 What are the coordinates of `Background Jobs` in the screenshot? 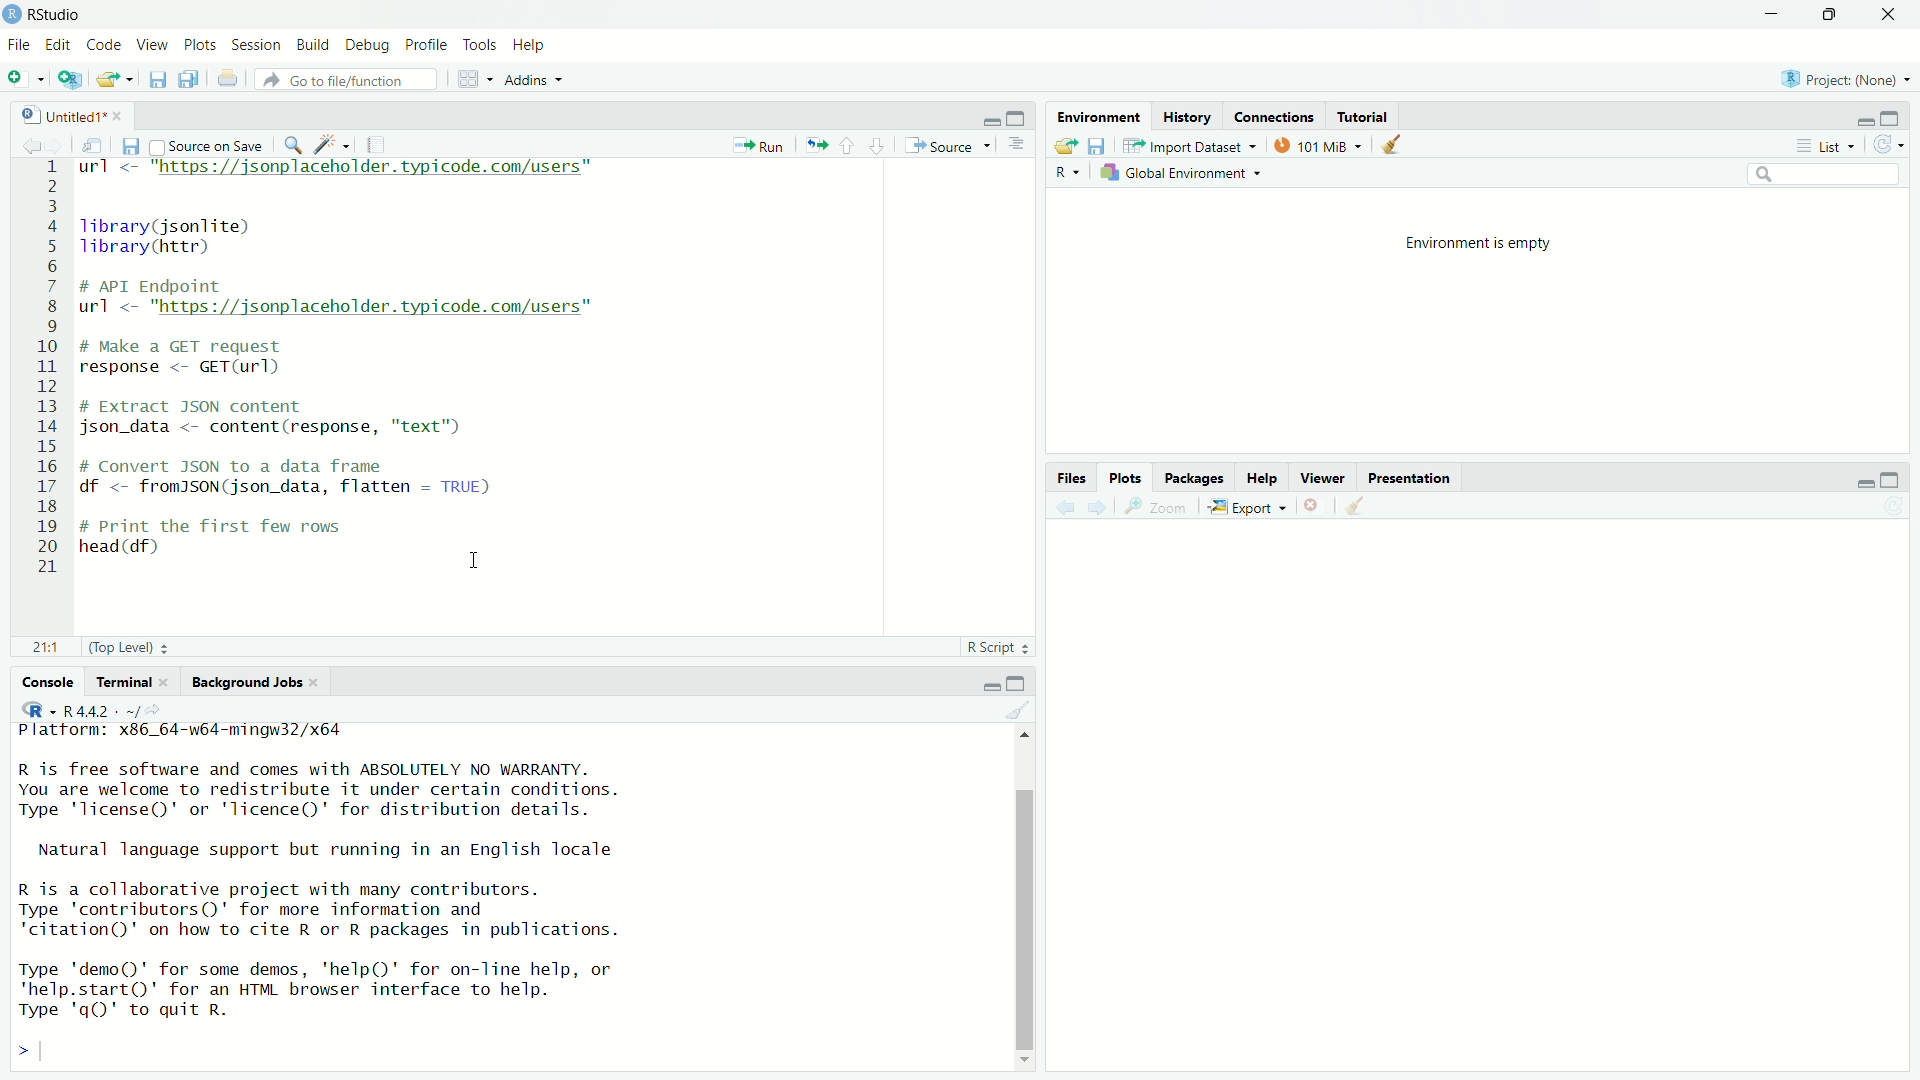 It's located at (254, 682).